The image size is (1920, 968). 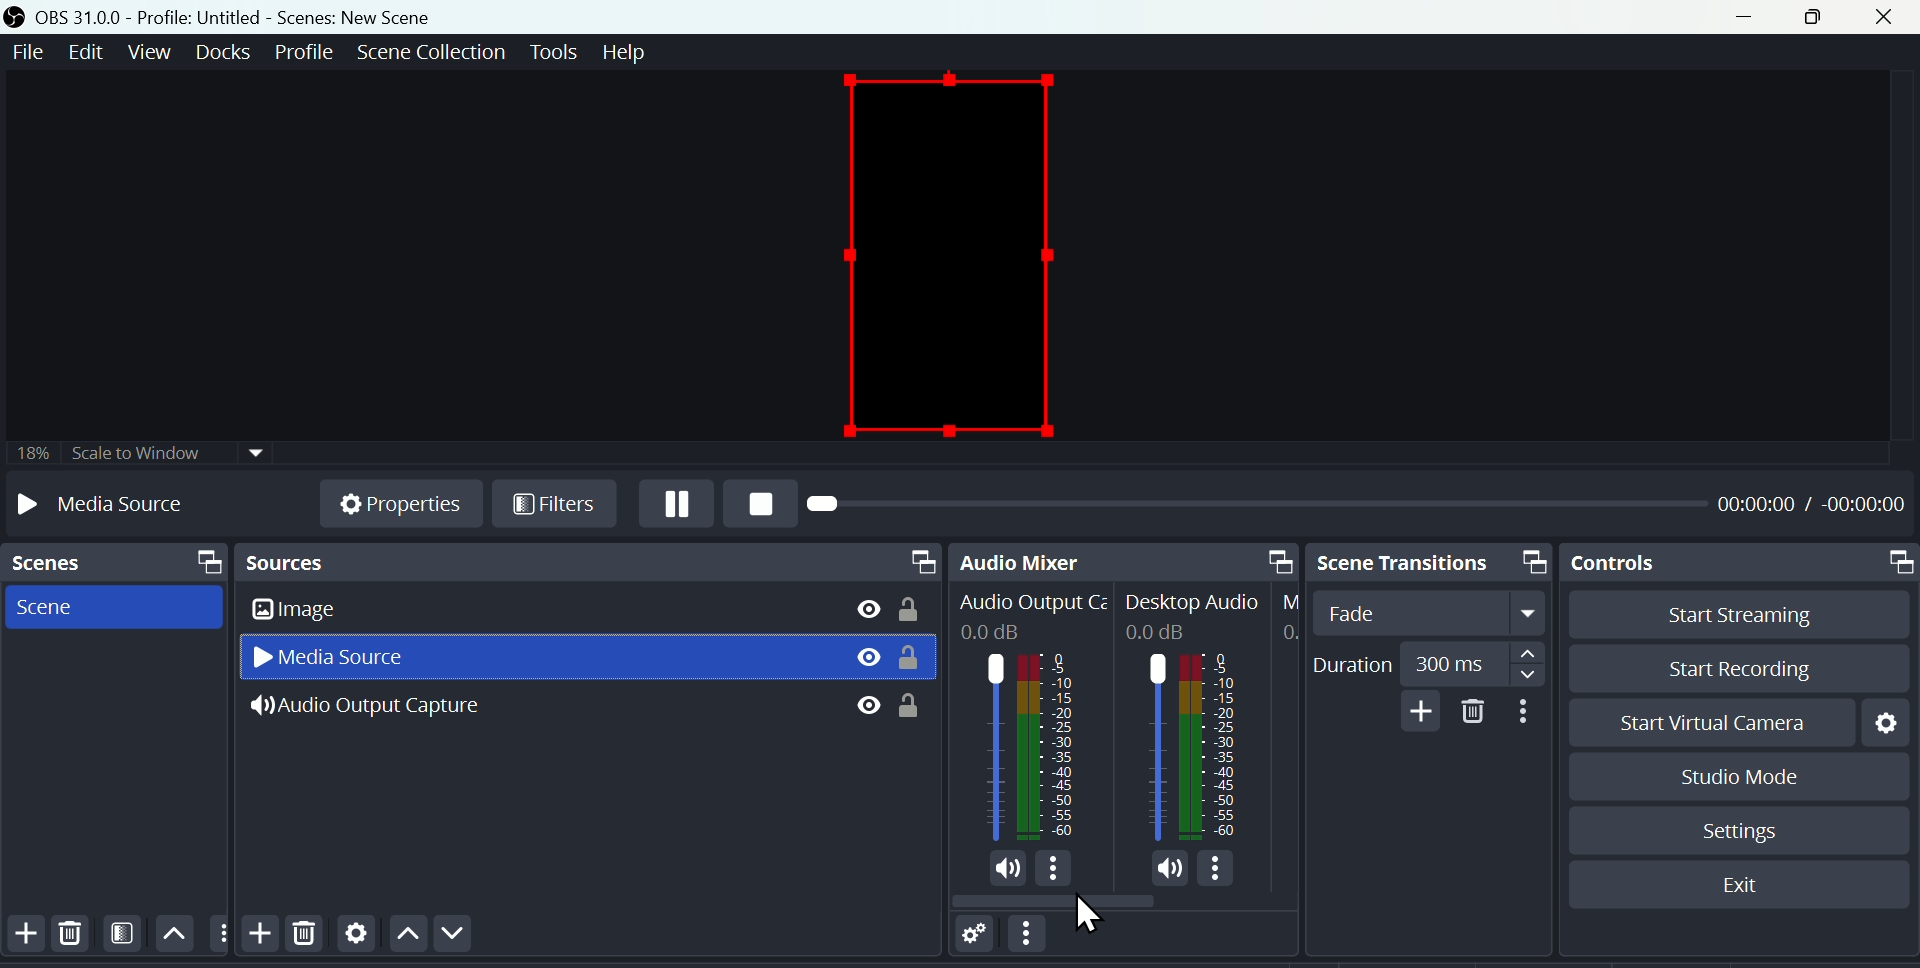 What do you see at coordinates (1470, 710) in the screenshot?
I see `Delete` at bounding box center [1470, 710].